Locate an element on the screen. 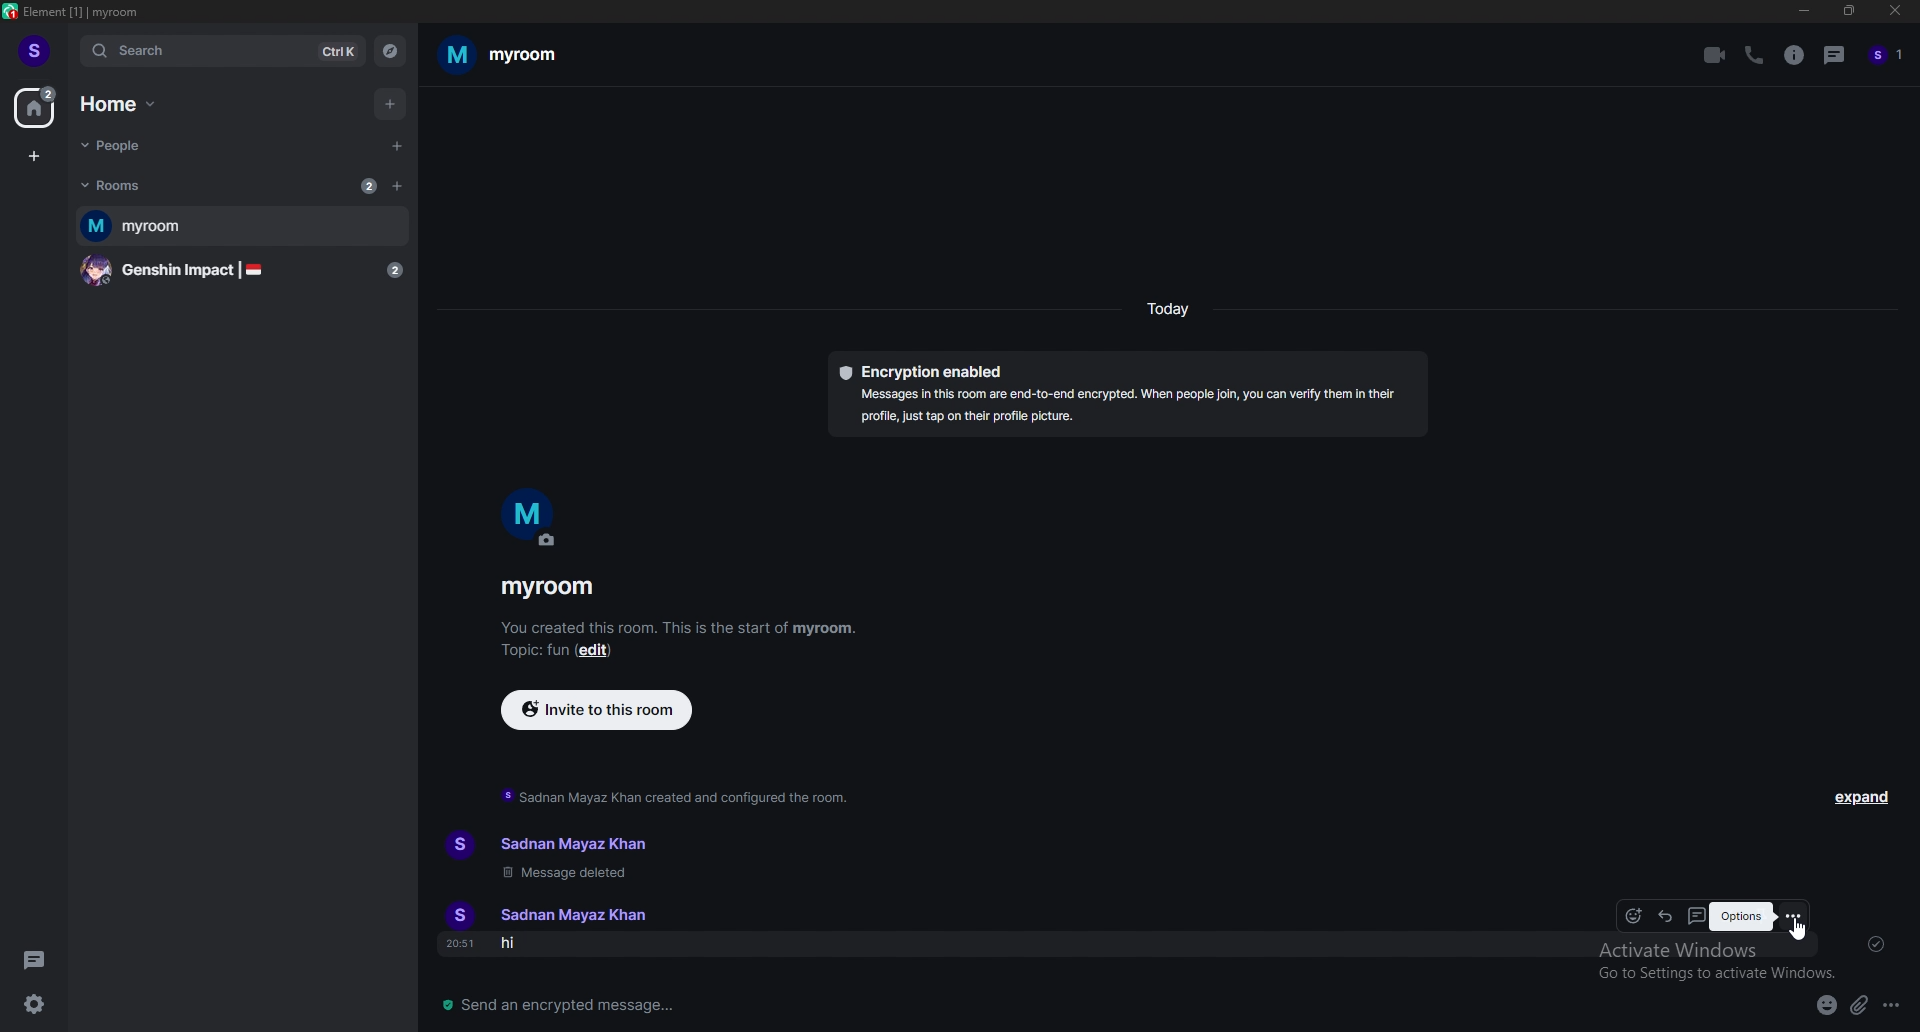 This screenshot has width=1920, height=1032. new message count is located at coordinates (368, 185).